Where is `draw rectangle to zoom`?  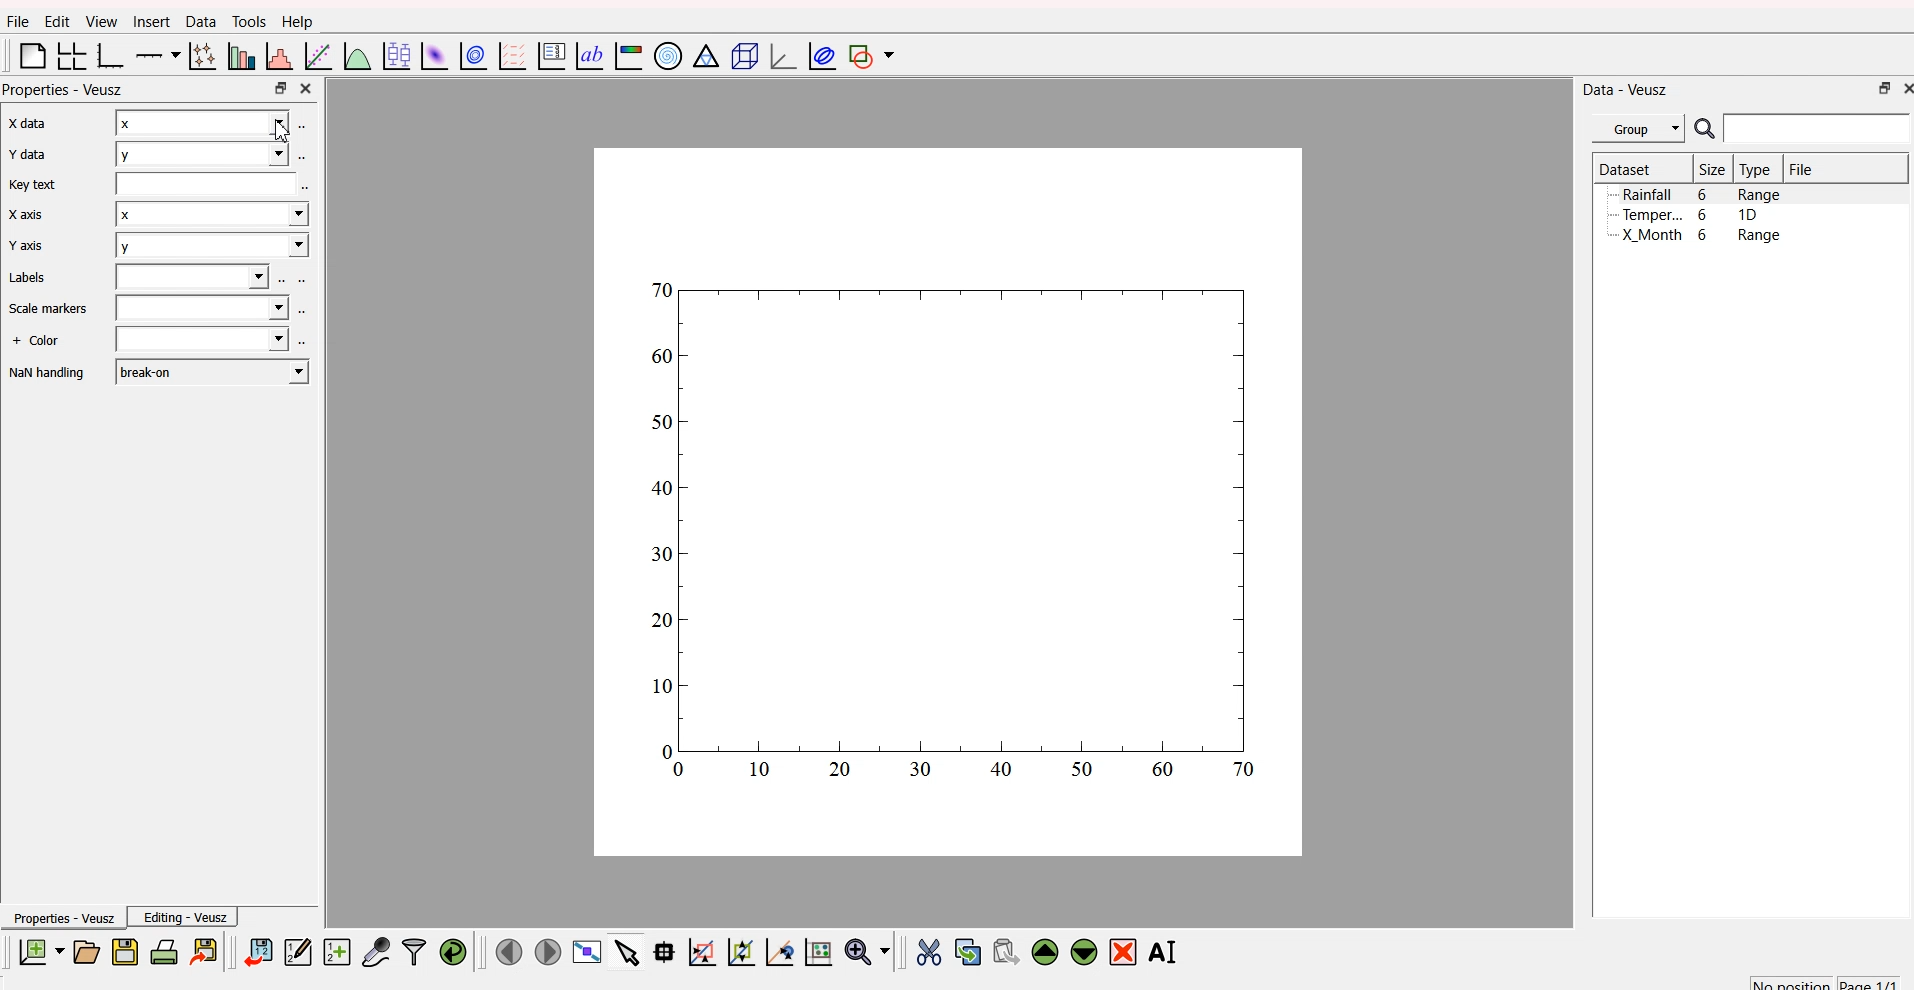 draw rectangle to zoom is located at coordinates (702, 951).